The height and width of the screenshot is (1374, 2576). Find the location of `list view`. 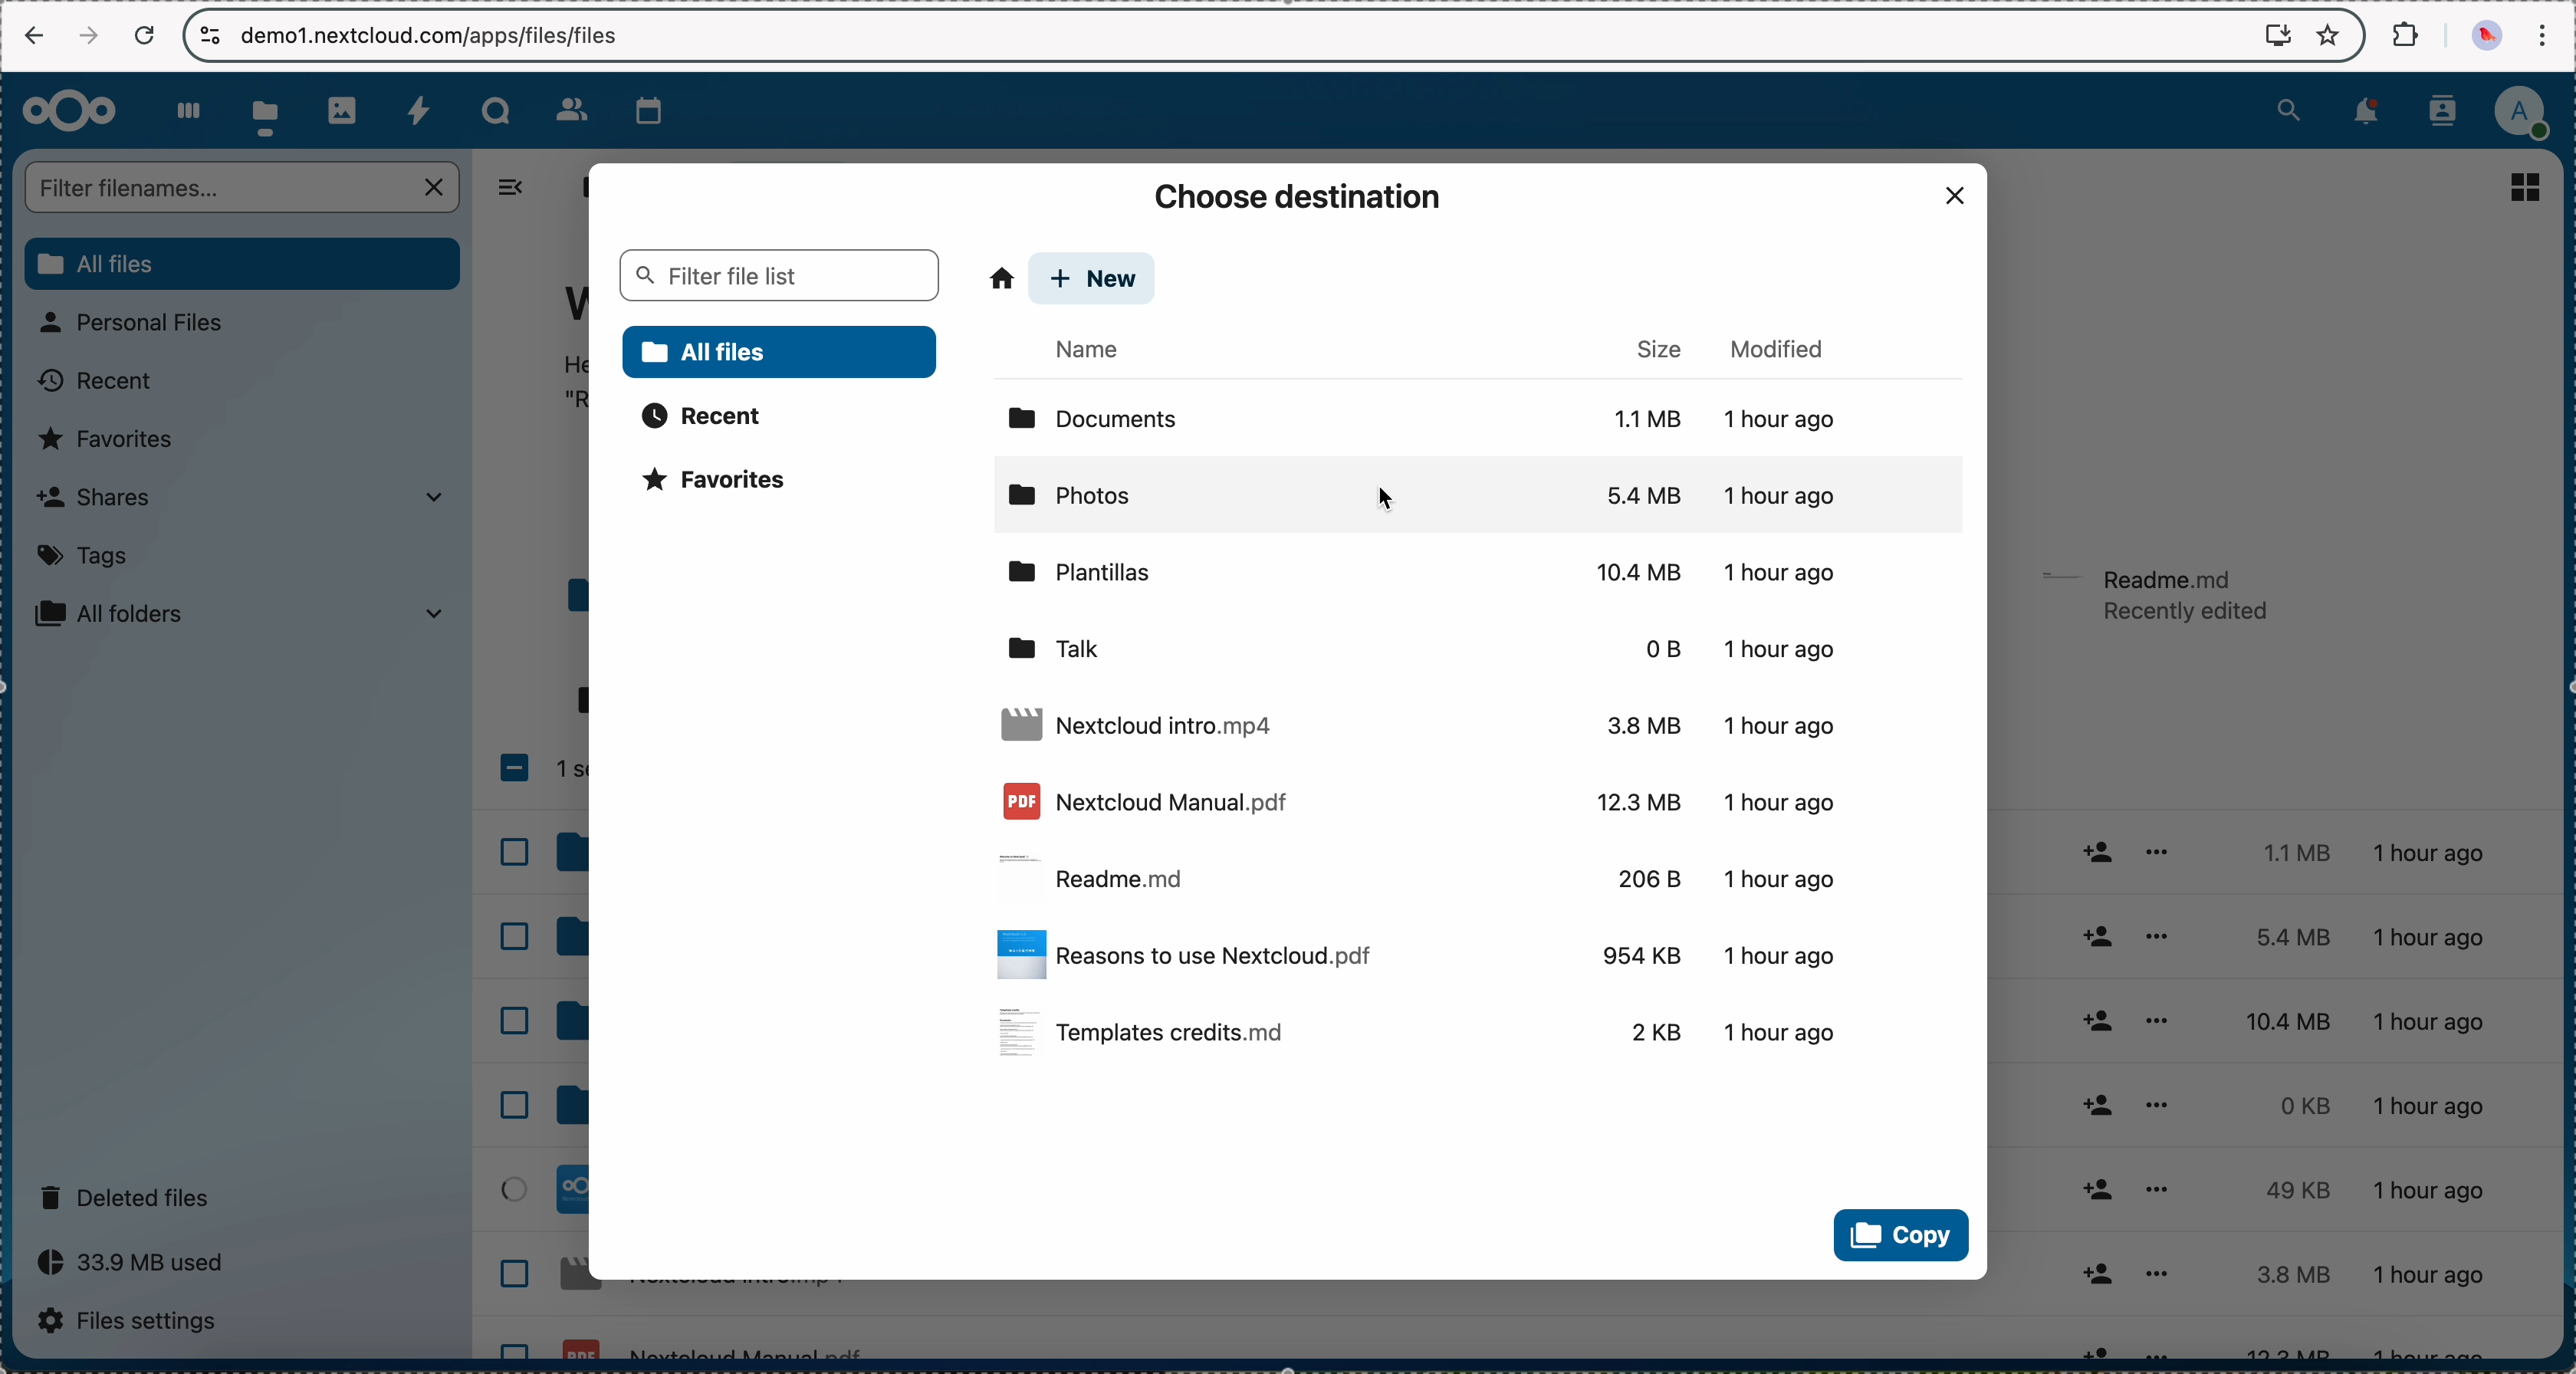

list view is located at coordinates (2528, 187).